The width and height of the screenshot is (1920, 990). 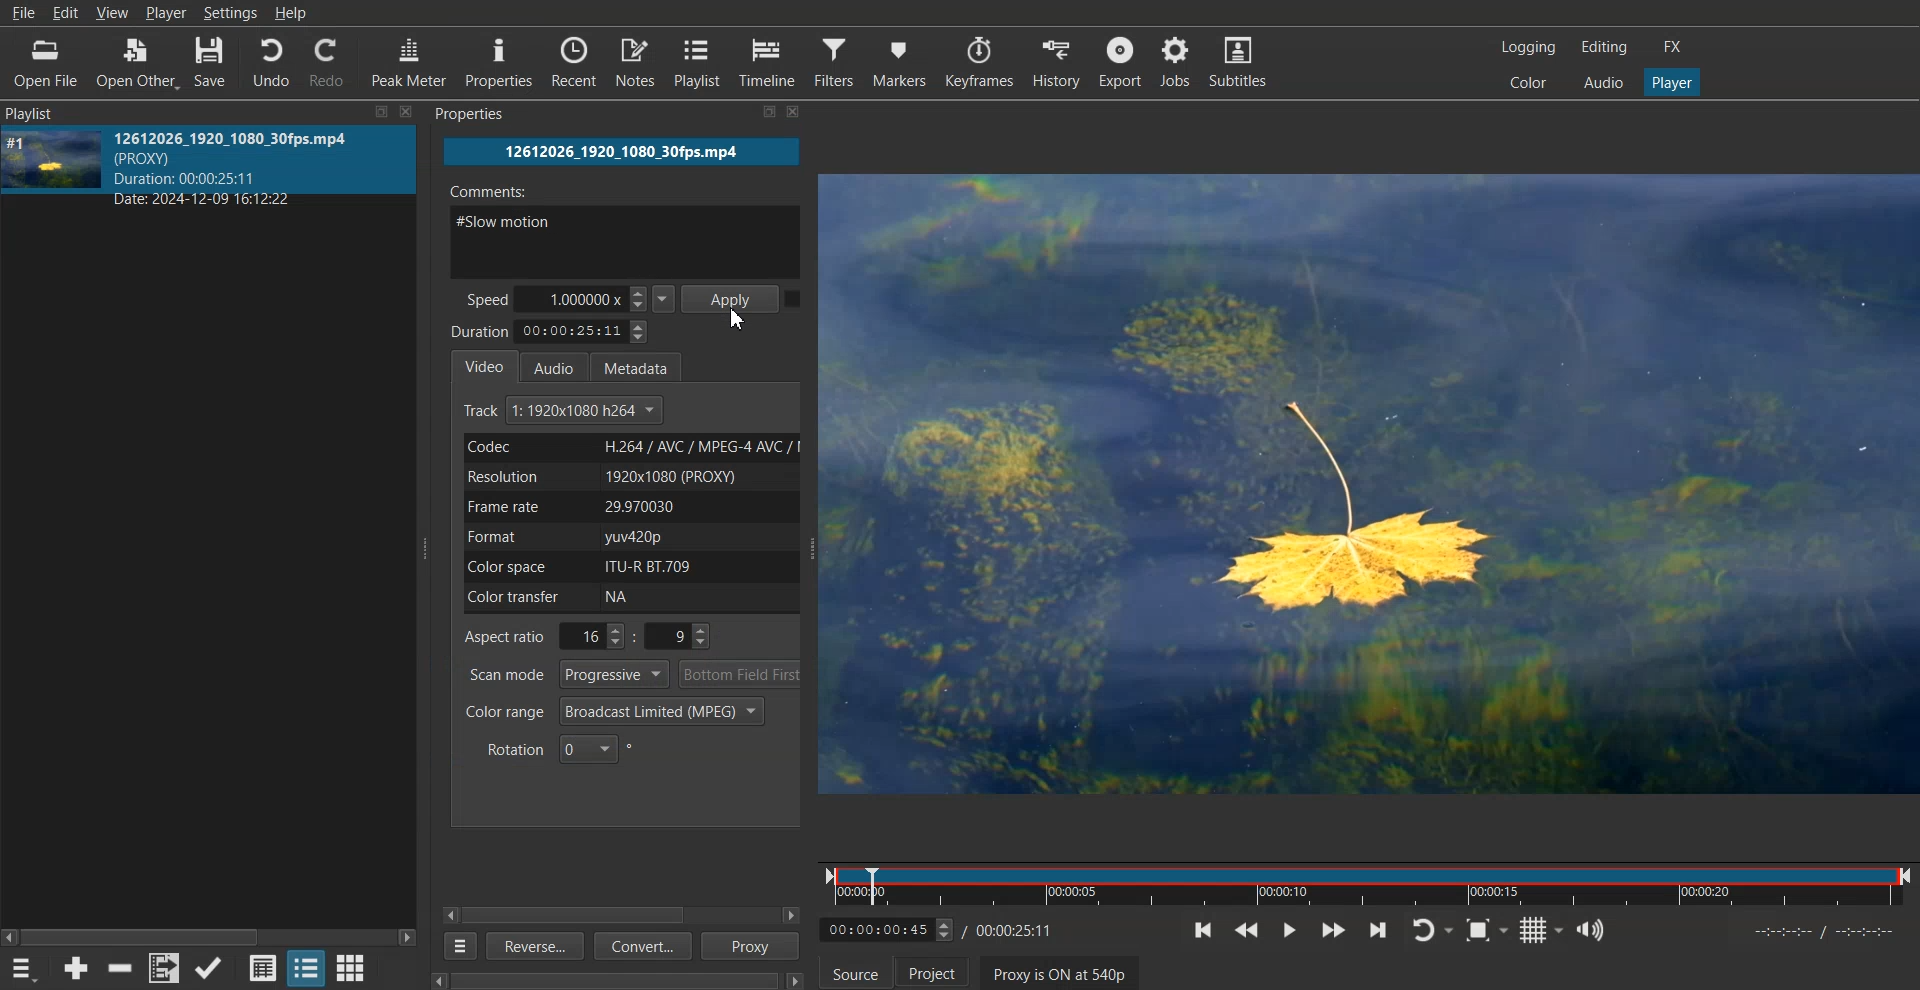 I want to click on Codec, so click(x=627, y=447).